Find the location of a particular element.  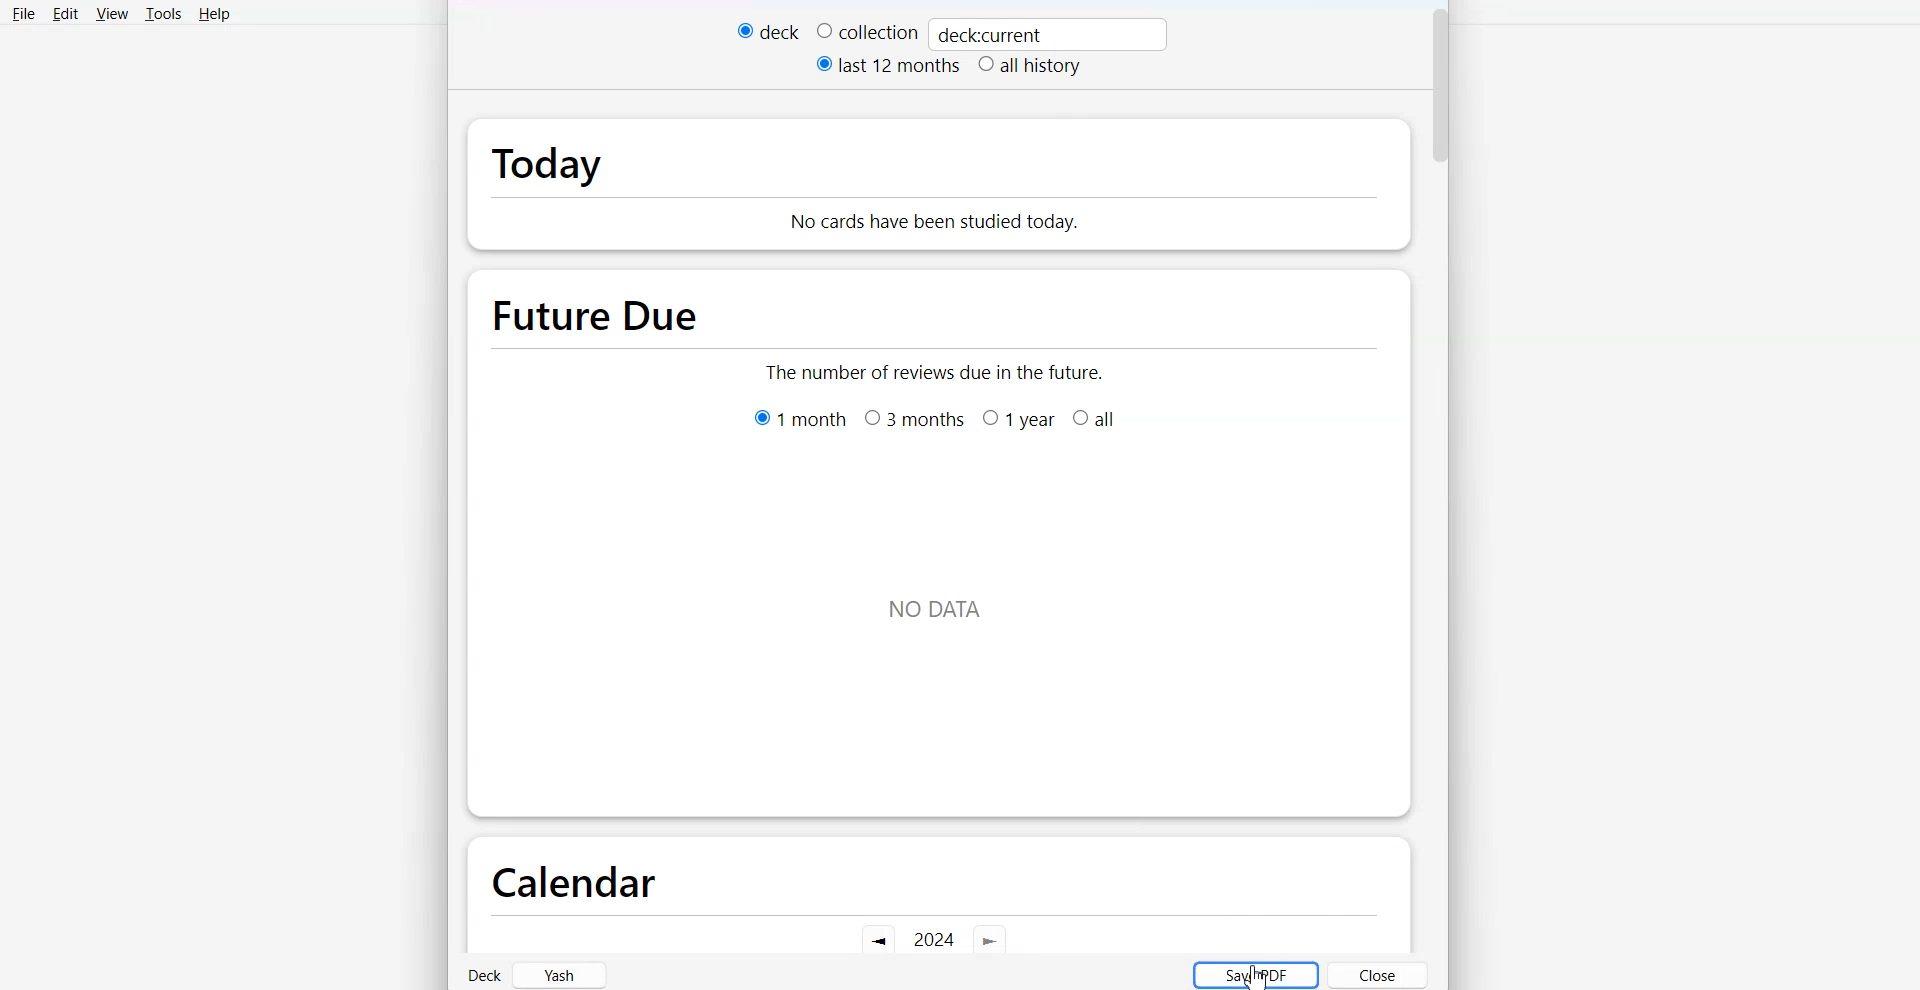

File is located at coordinates (22, 14).